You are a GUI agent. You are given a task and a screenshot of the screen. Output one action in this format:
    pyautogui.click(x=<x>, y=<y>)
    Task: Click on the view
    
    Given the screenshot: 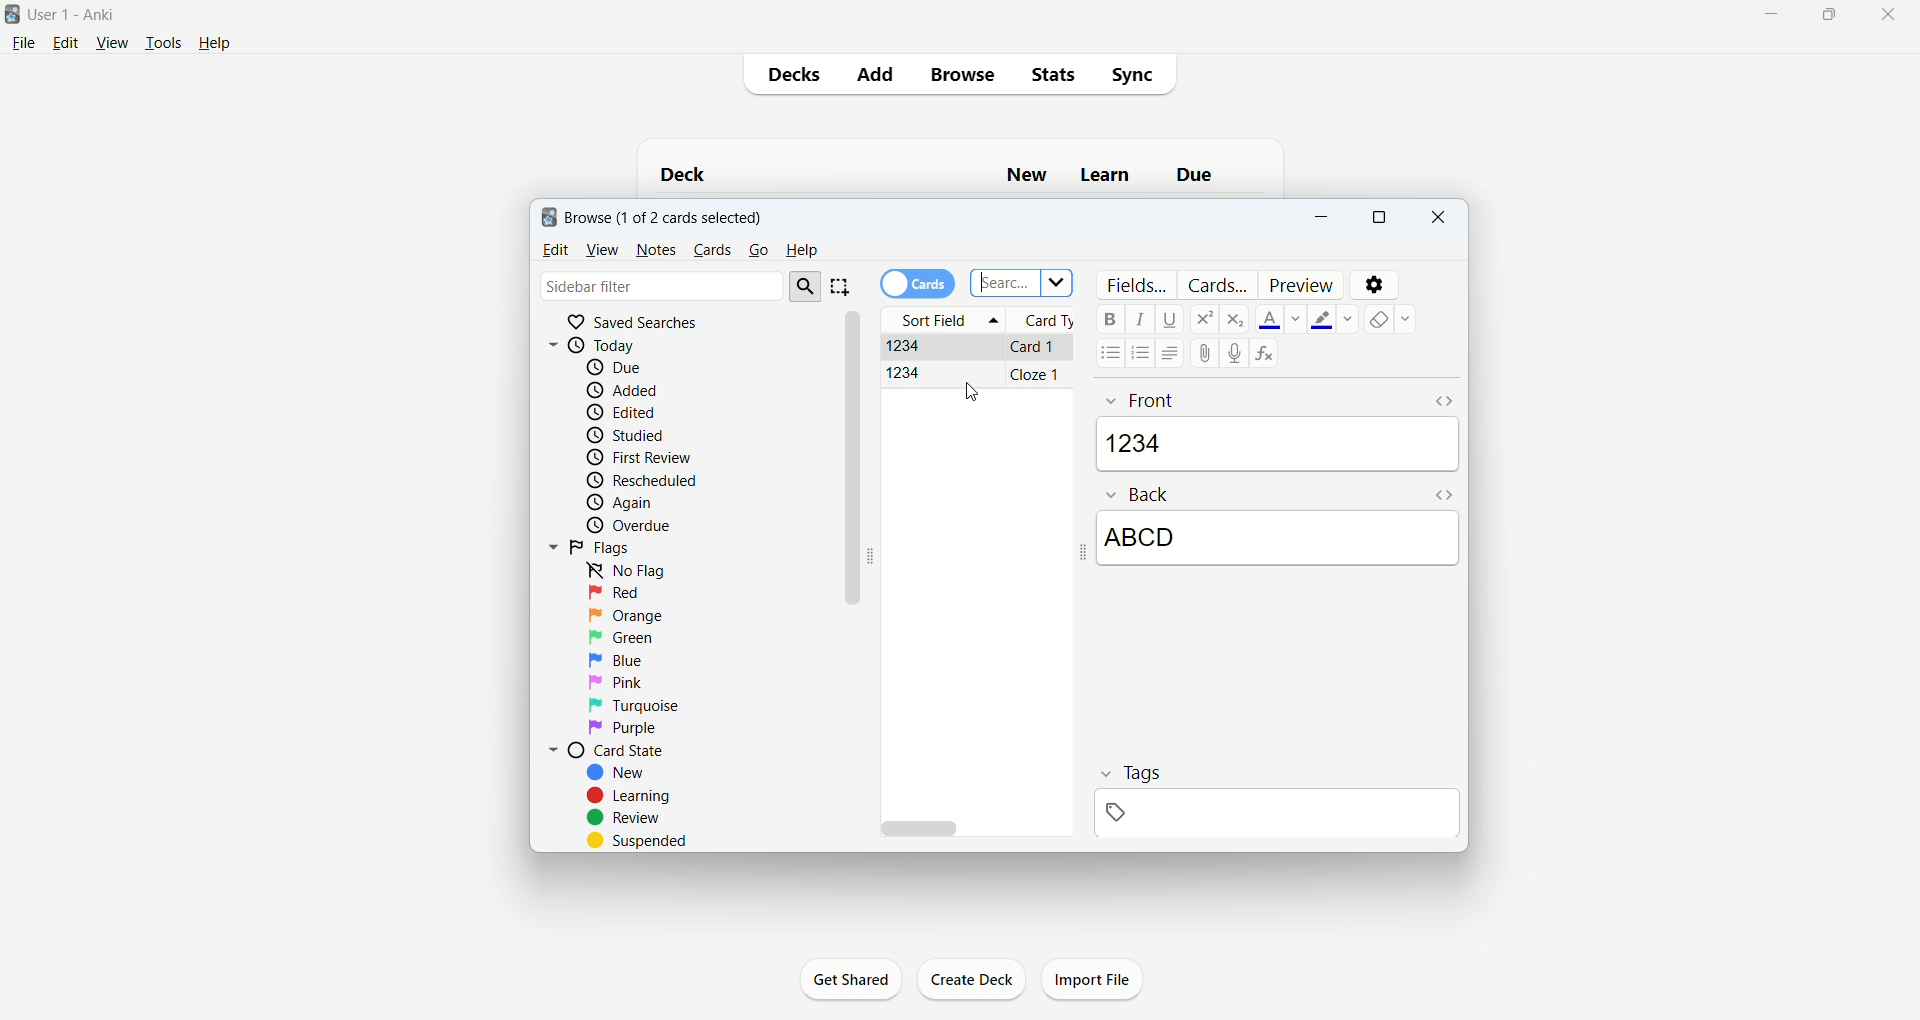 What is the action you would take?
    pyautogui.click(x=112, y=45)
    